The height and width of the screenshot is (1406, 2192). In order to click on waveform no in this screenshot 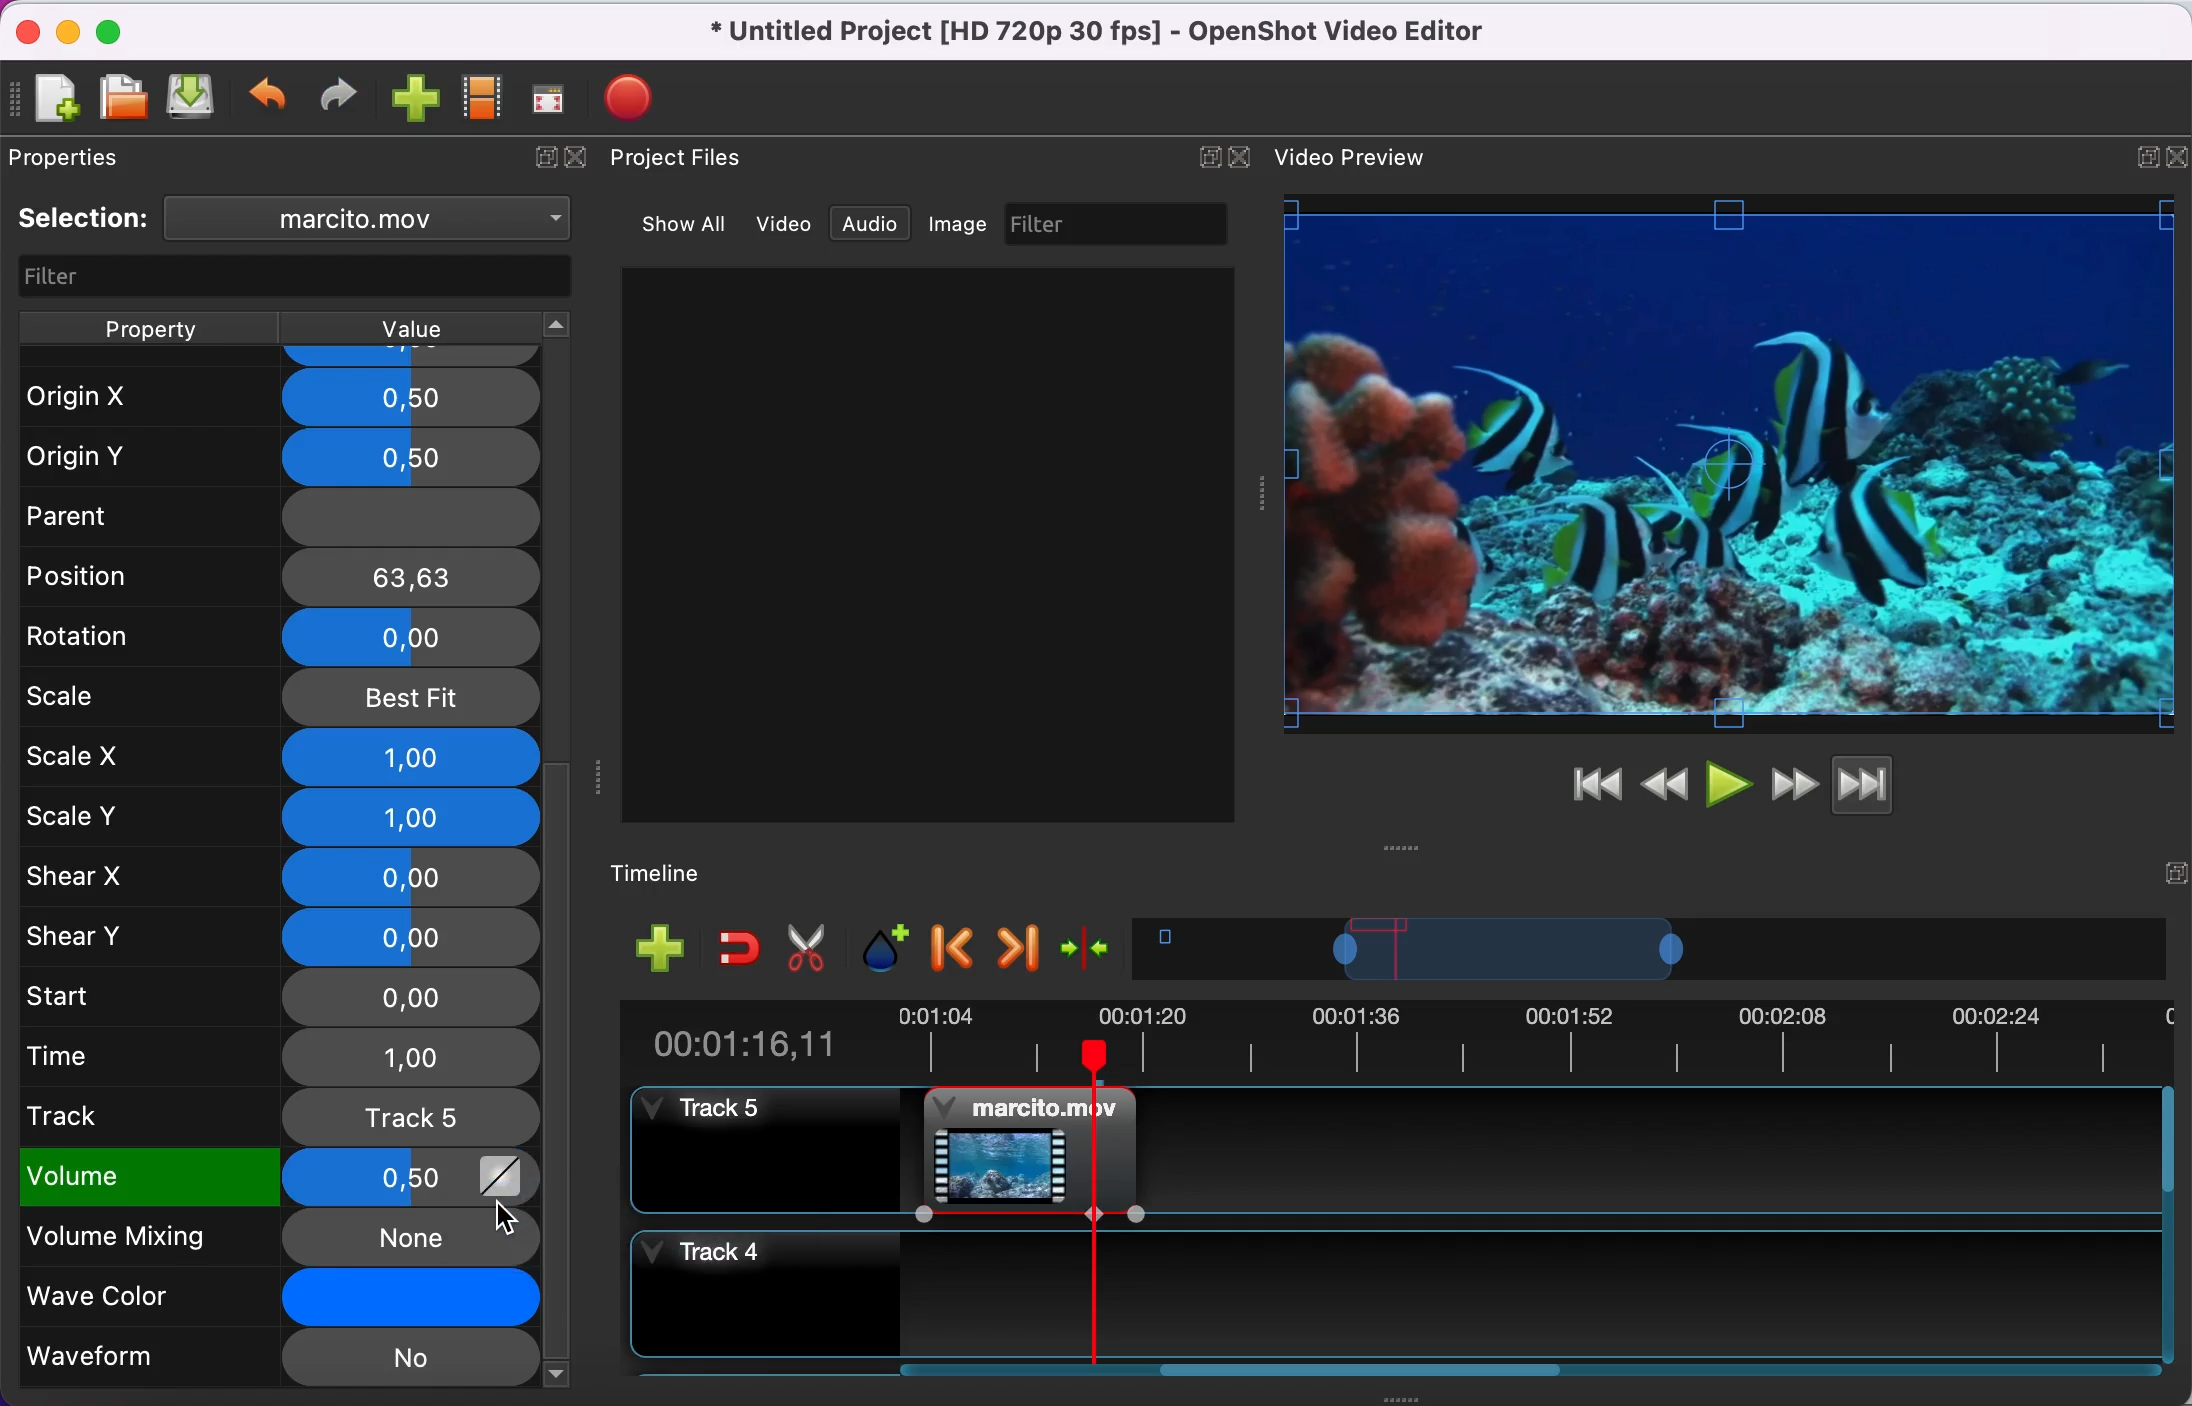, I will do `click(278, 1359)`.